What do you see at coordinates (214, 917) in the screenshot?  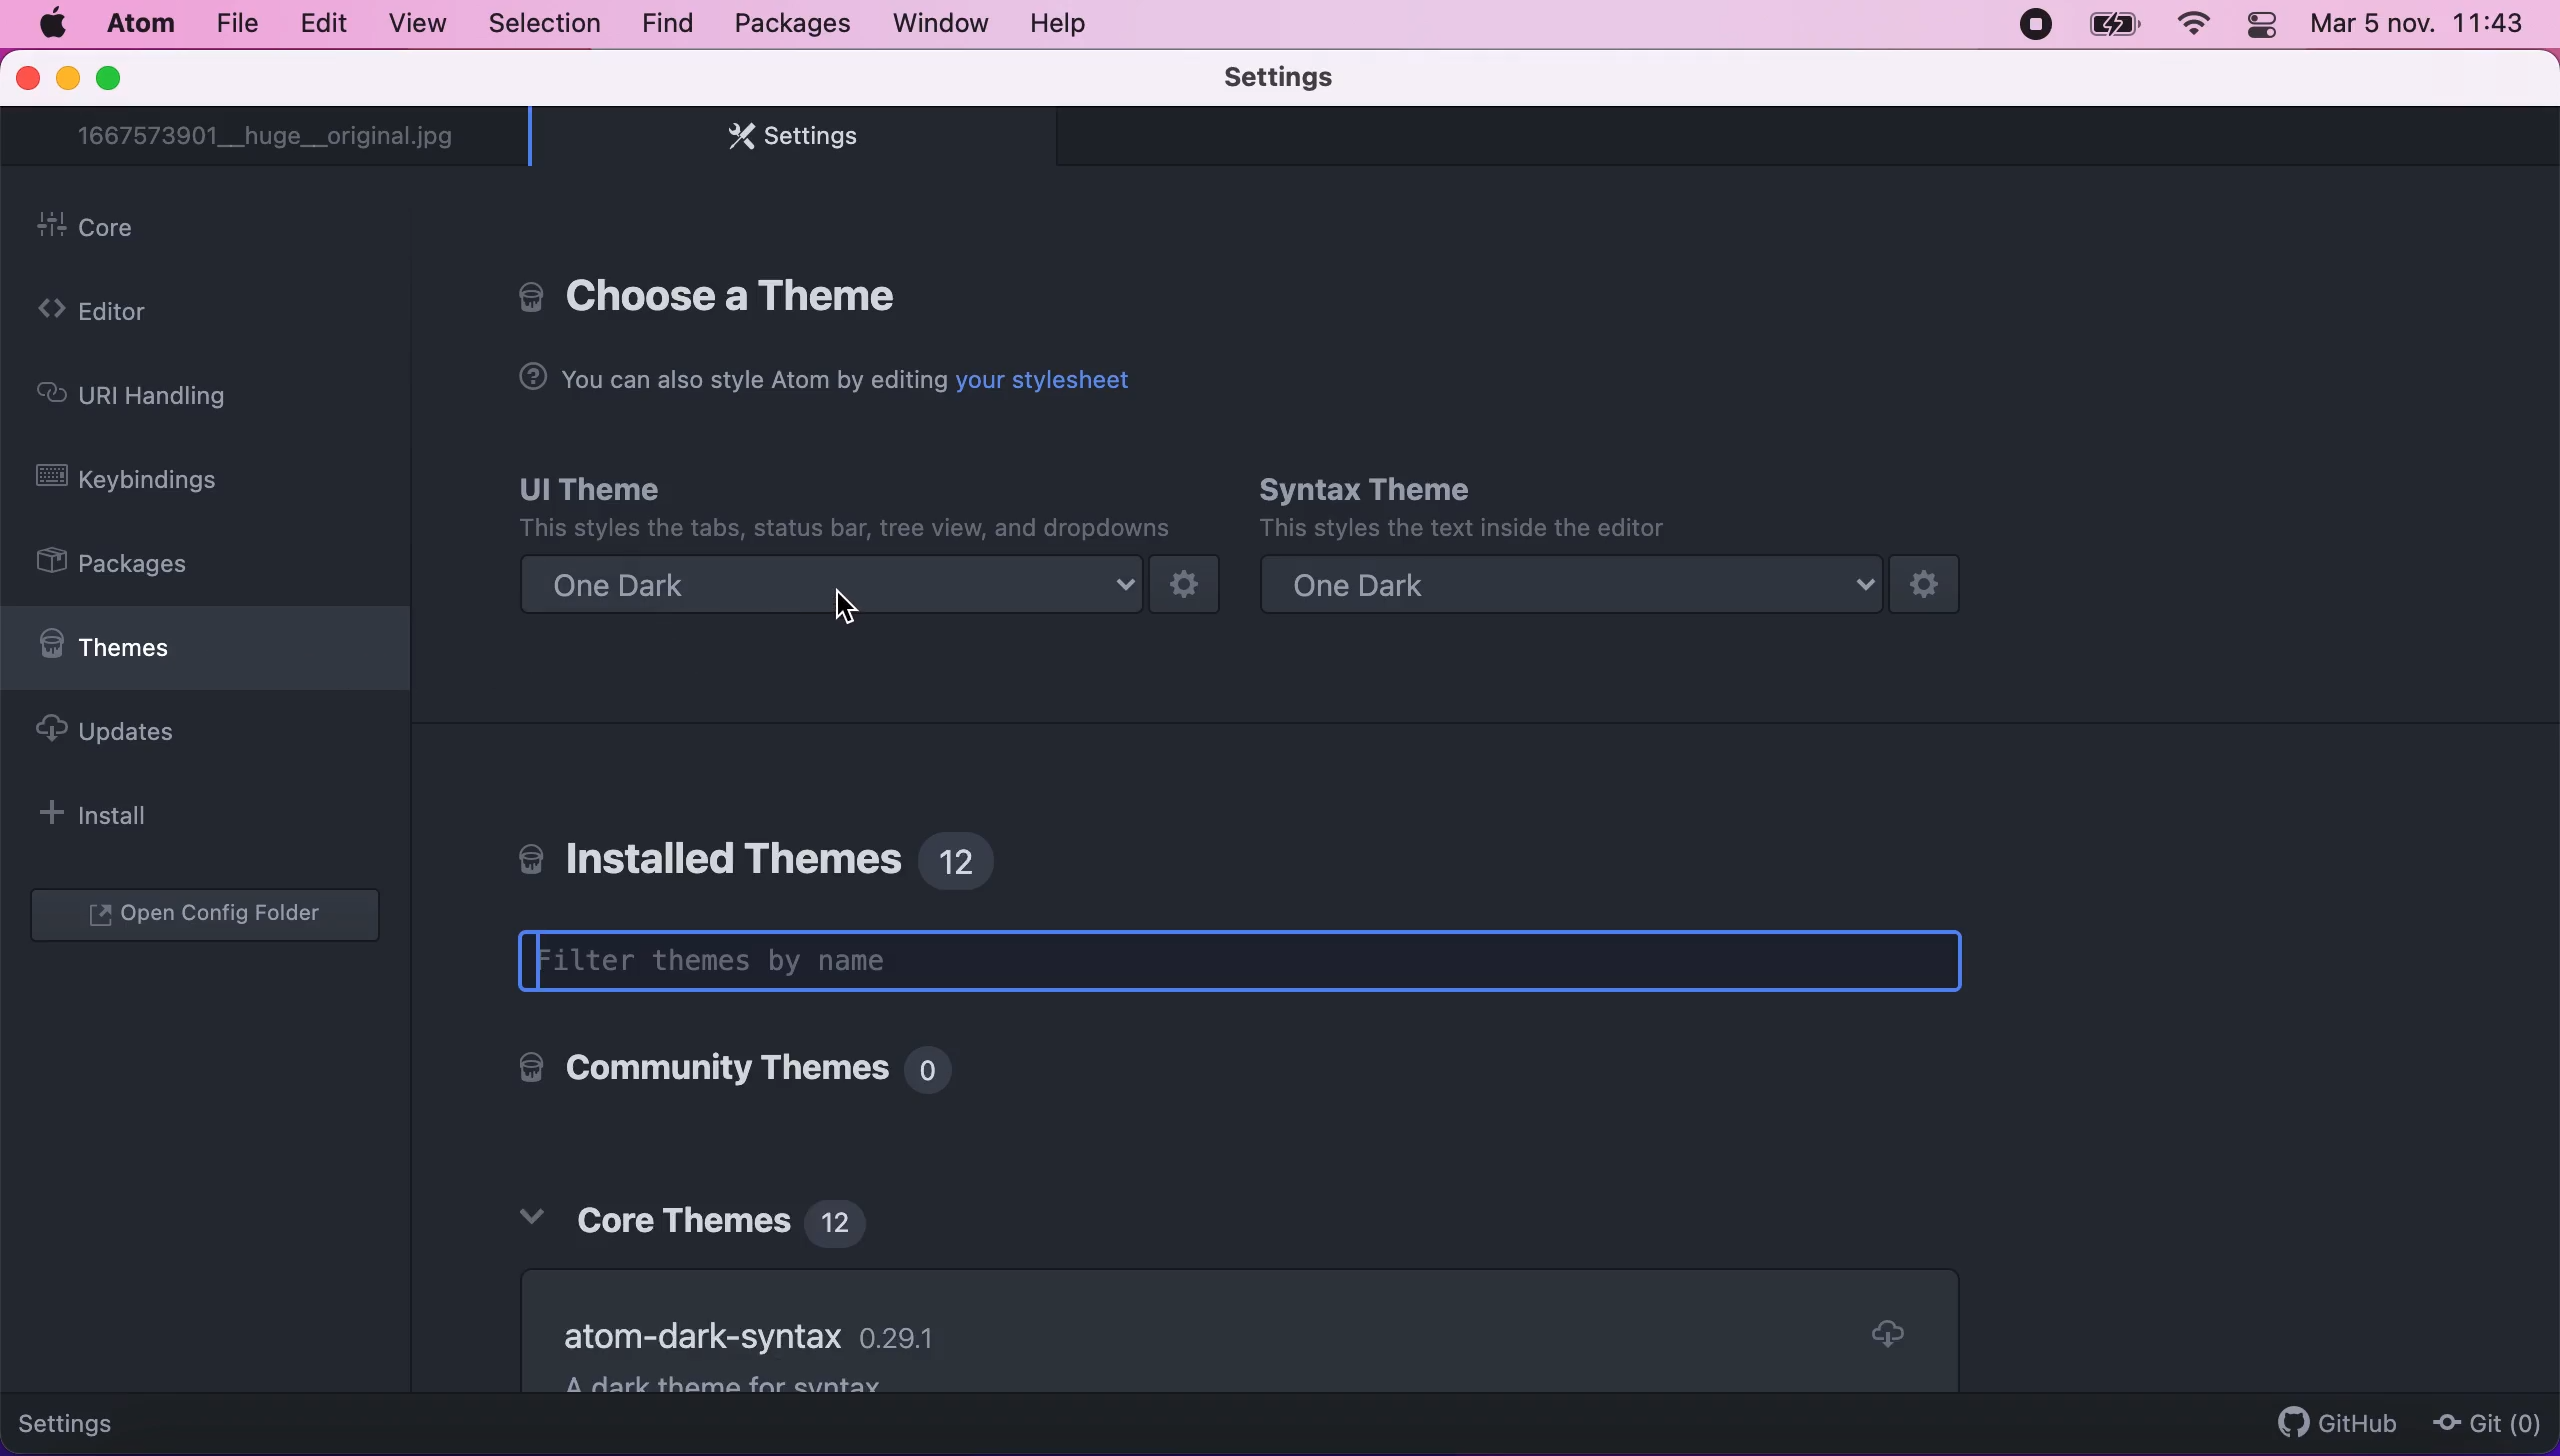 I see `open configuration folder` at bounding box center [214, 917].